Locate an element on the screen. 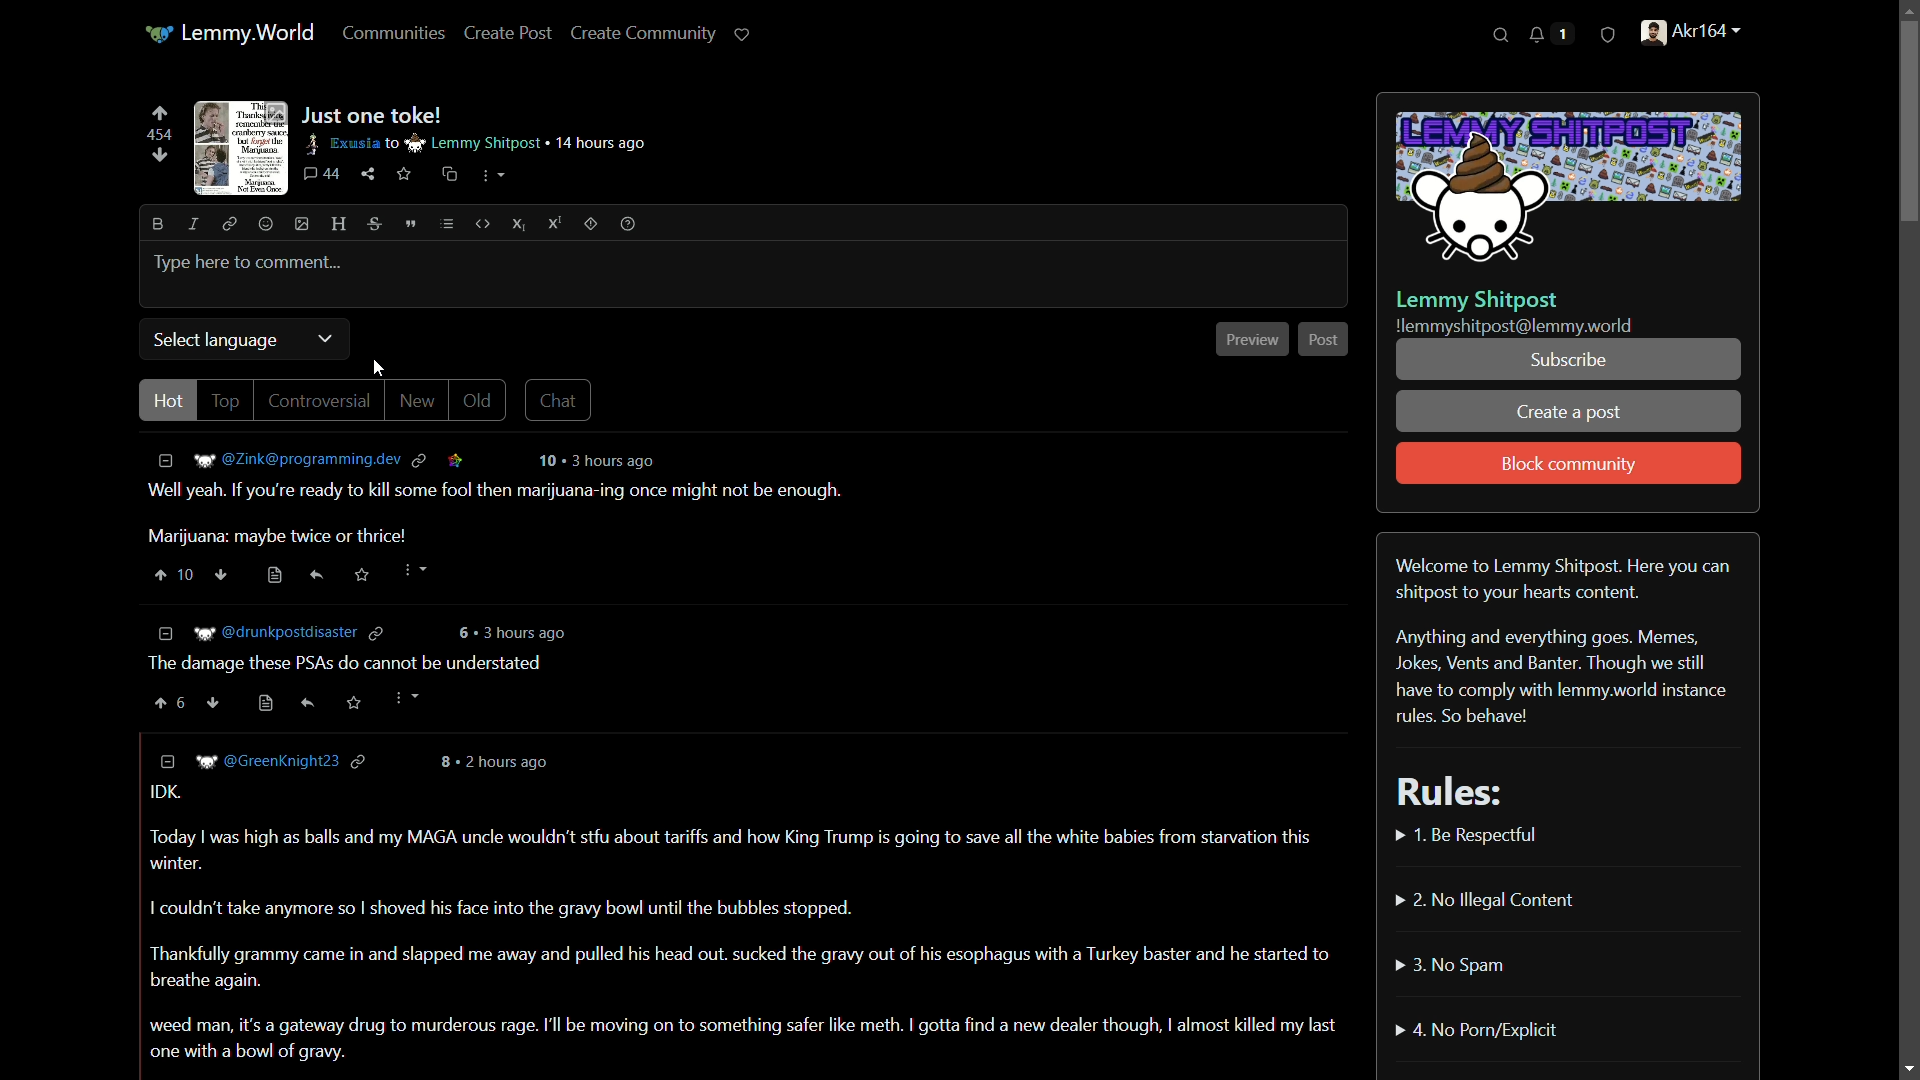 The height and width of the screenshot is (1080, 1920). subscribe is located at coordinates (1571, 359).